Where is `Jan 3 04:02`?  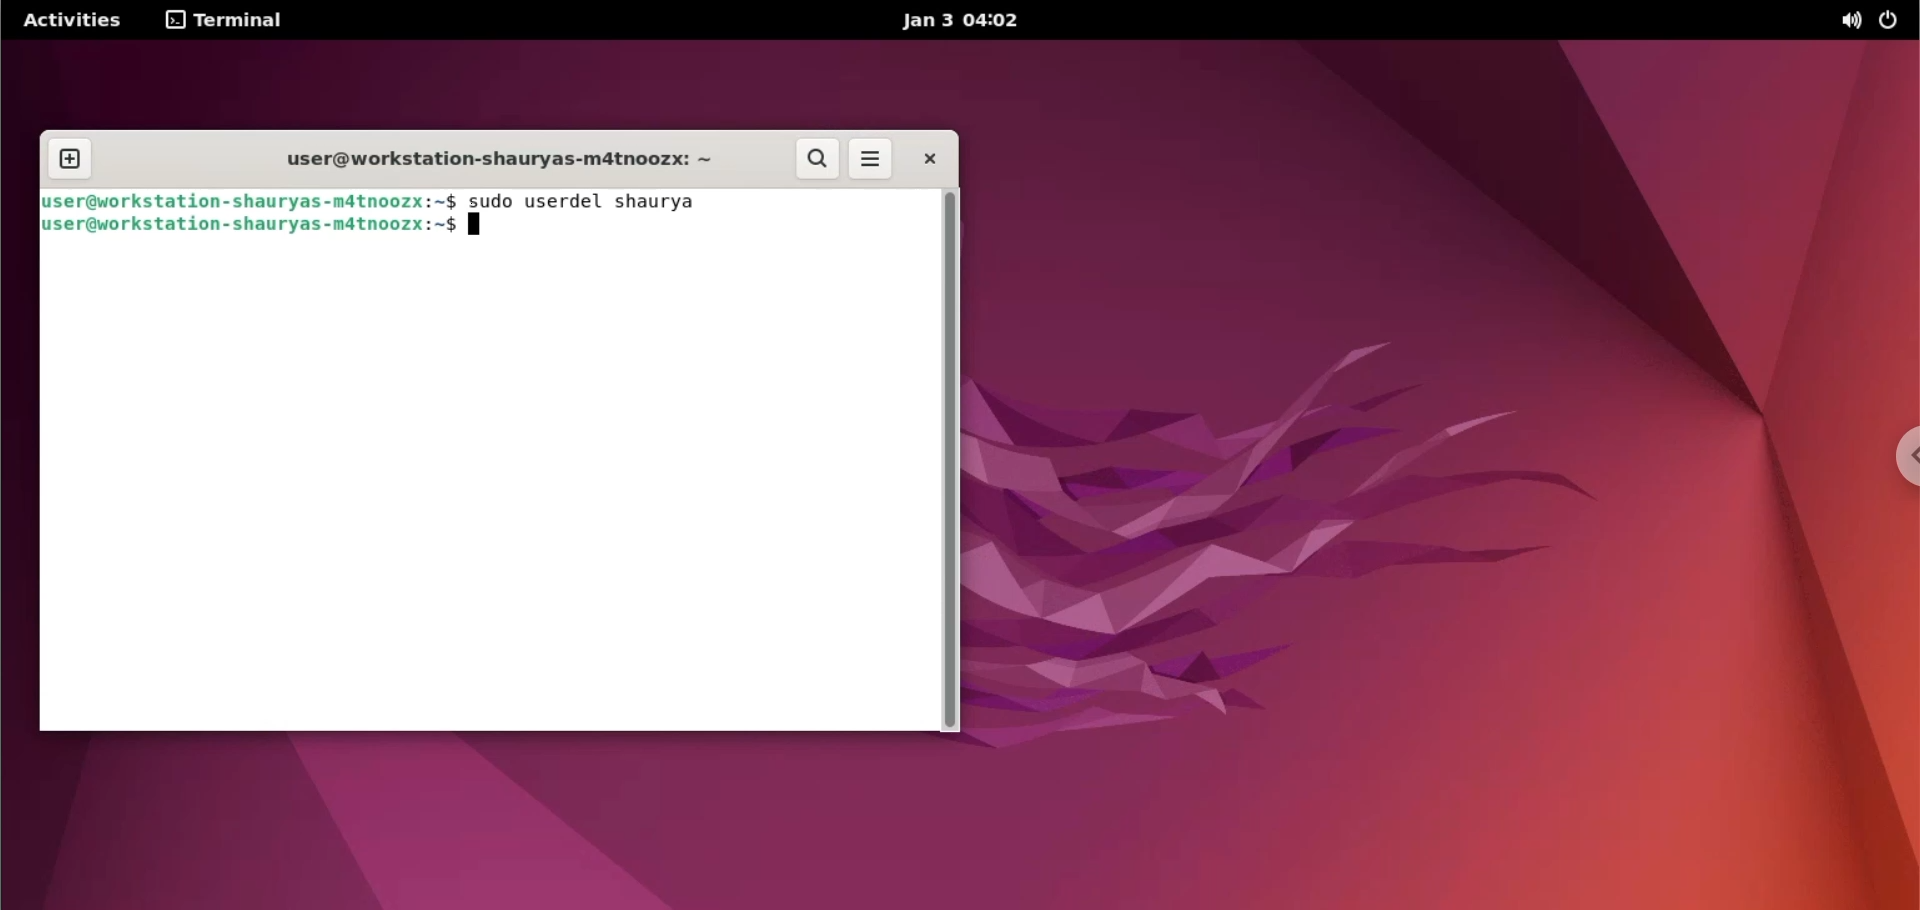
Jan 3 04:02 is located at coordinates (962, 20).